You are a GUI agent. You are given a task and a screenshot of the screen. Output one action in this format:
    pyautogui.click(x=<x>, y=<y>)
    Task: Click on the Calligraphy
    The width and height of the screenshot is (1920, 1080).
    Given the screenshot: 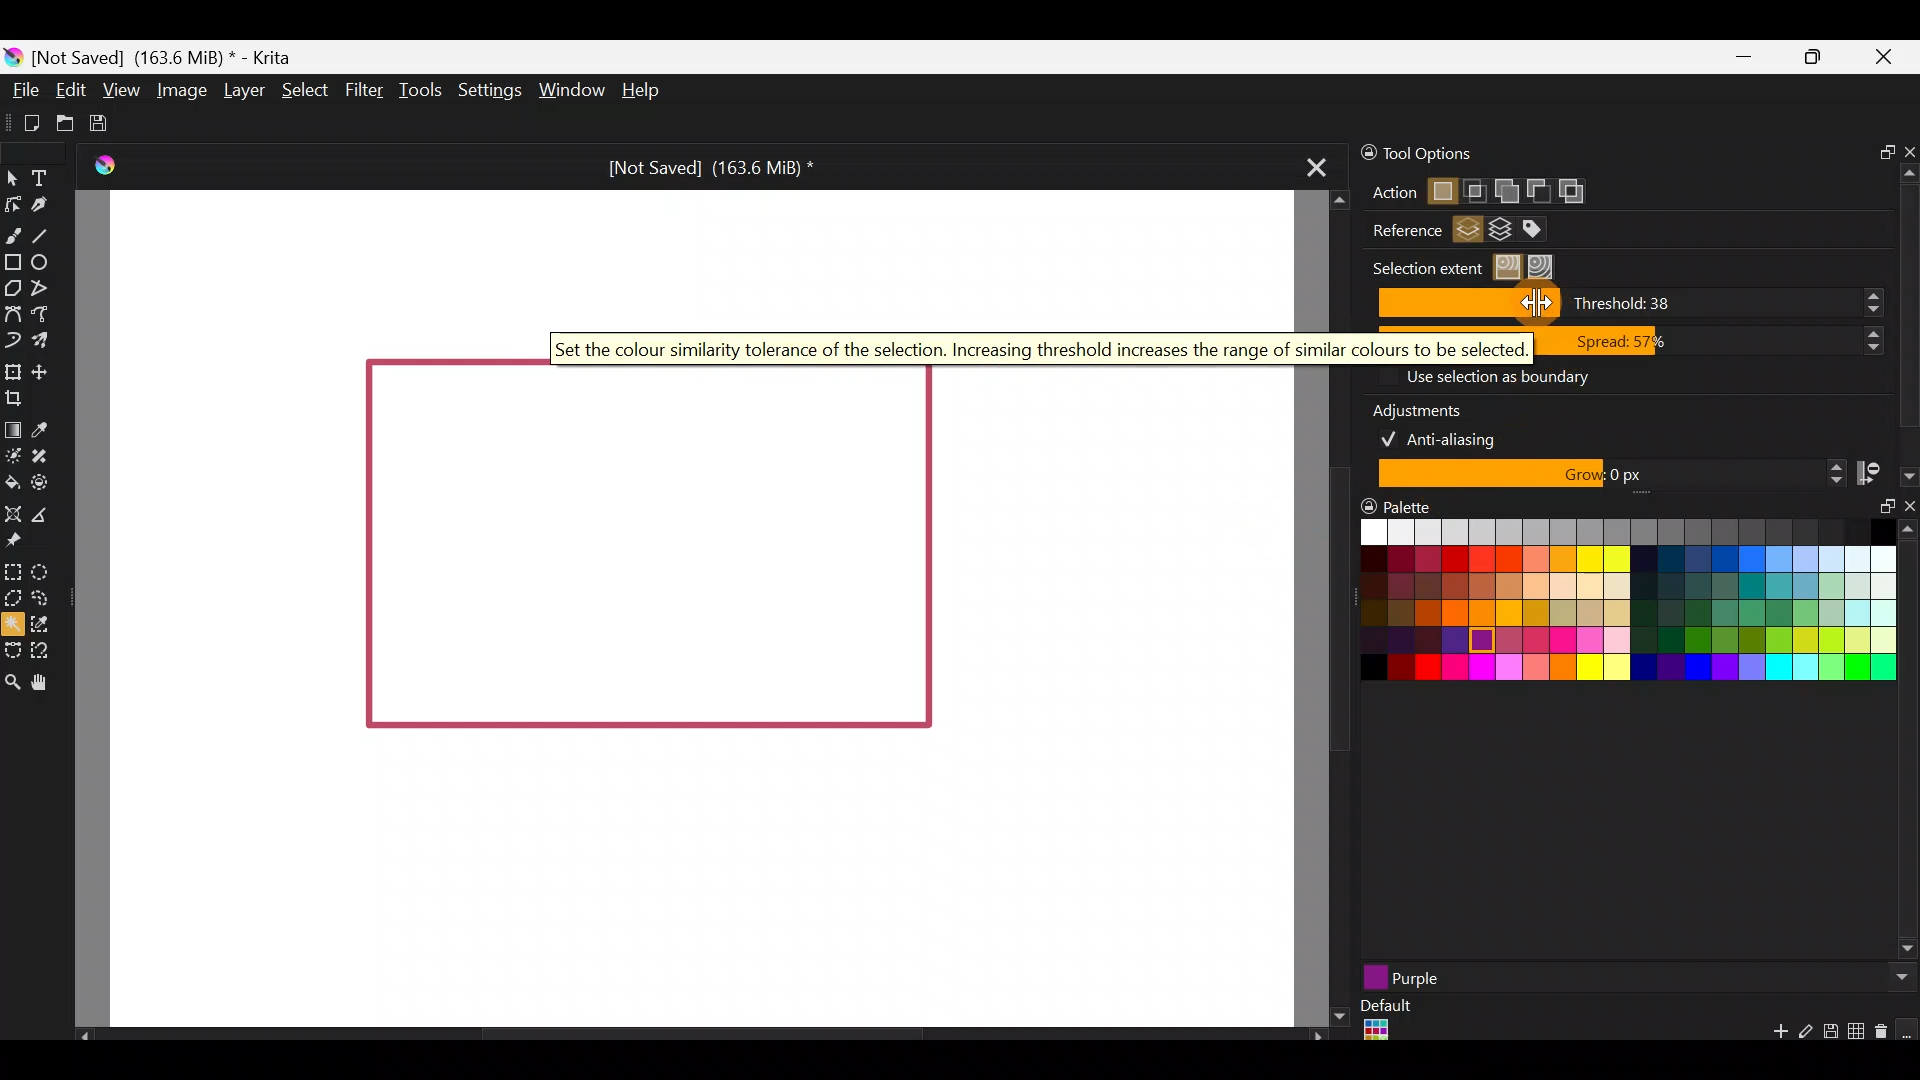 What is the action you would take?
    pyautogui.click(x=43, y=205)
    